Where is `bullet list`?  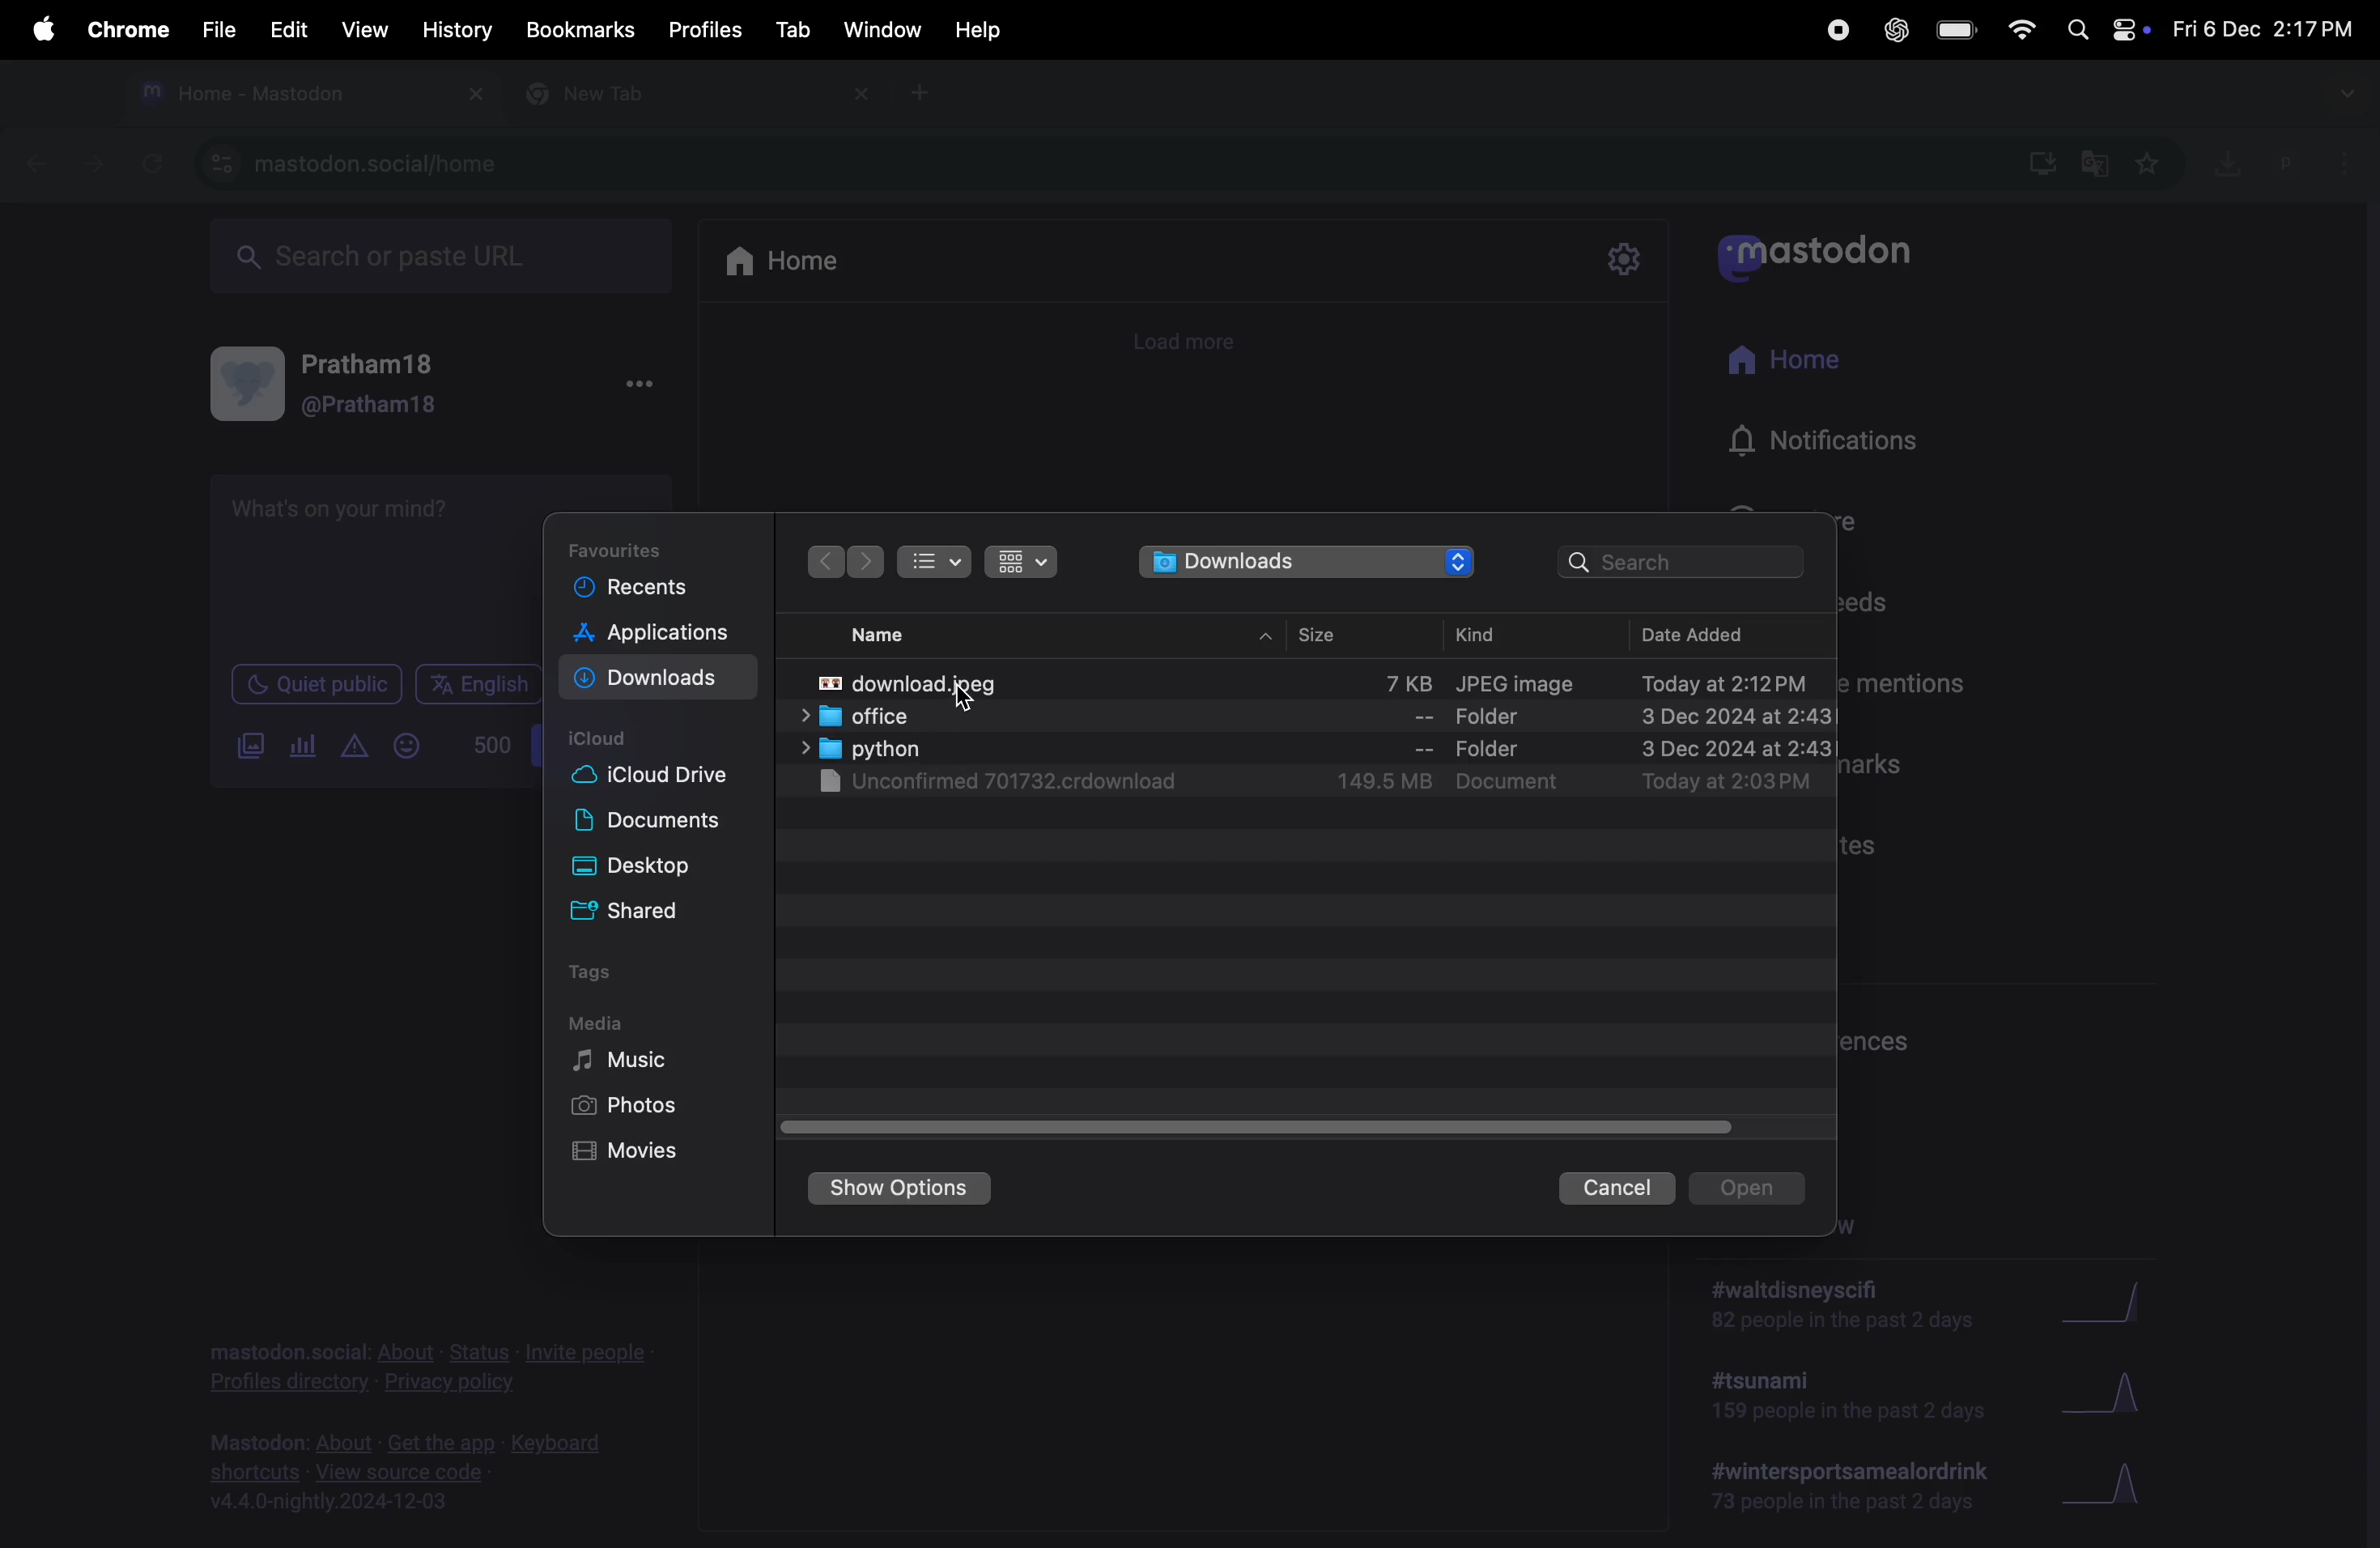
bullet list is located at coordinates (932, 561).